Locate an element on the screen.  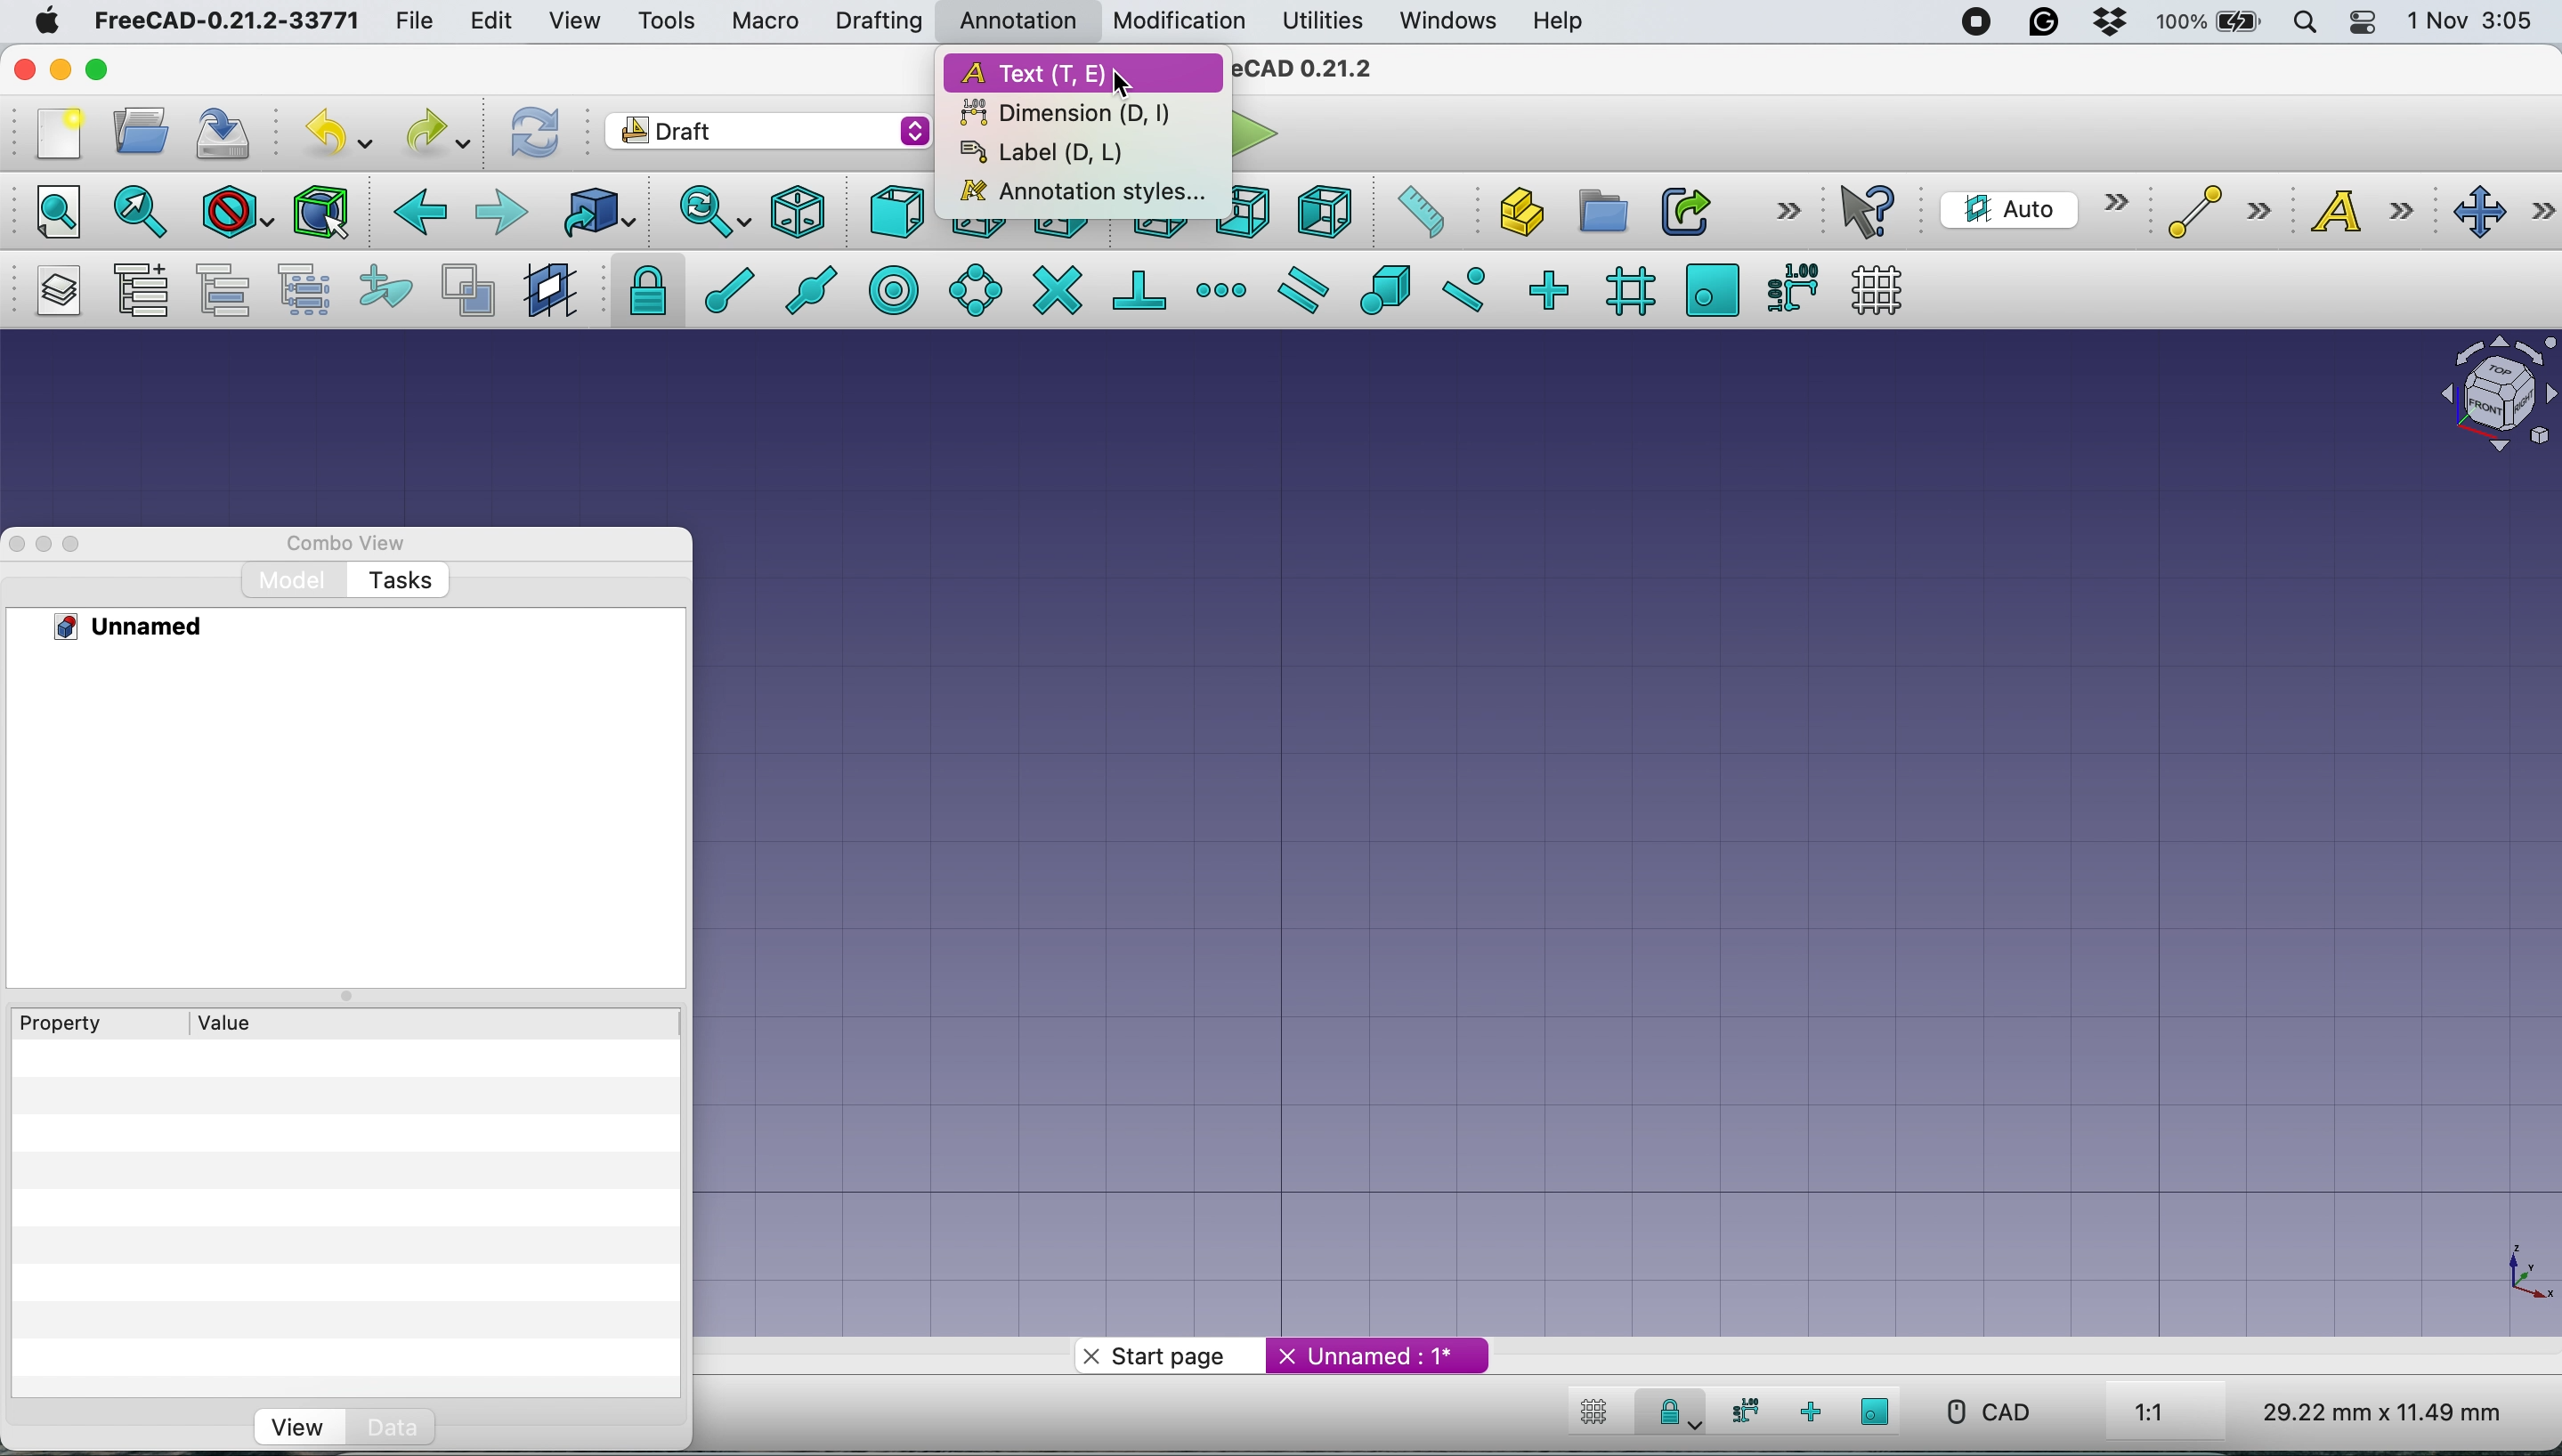
tools is located at coordinates (665, 22).